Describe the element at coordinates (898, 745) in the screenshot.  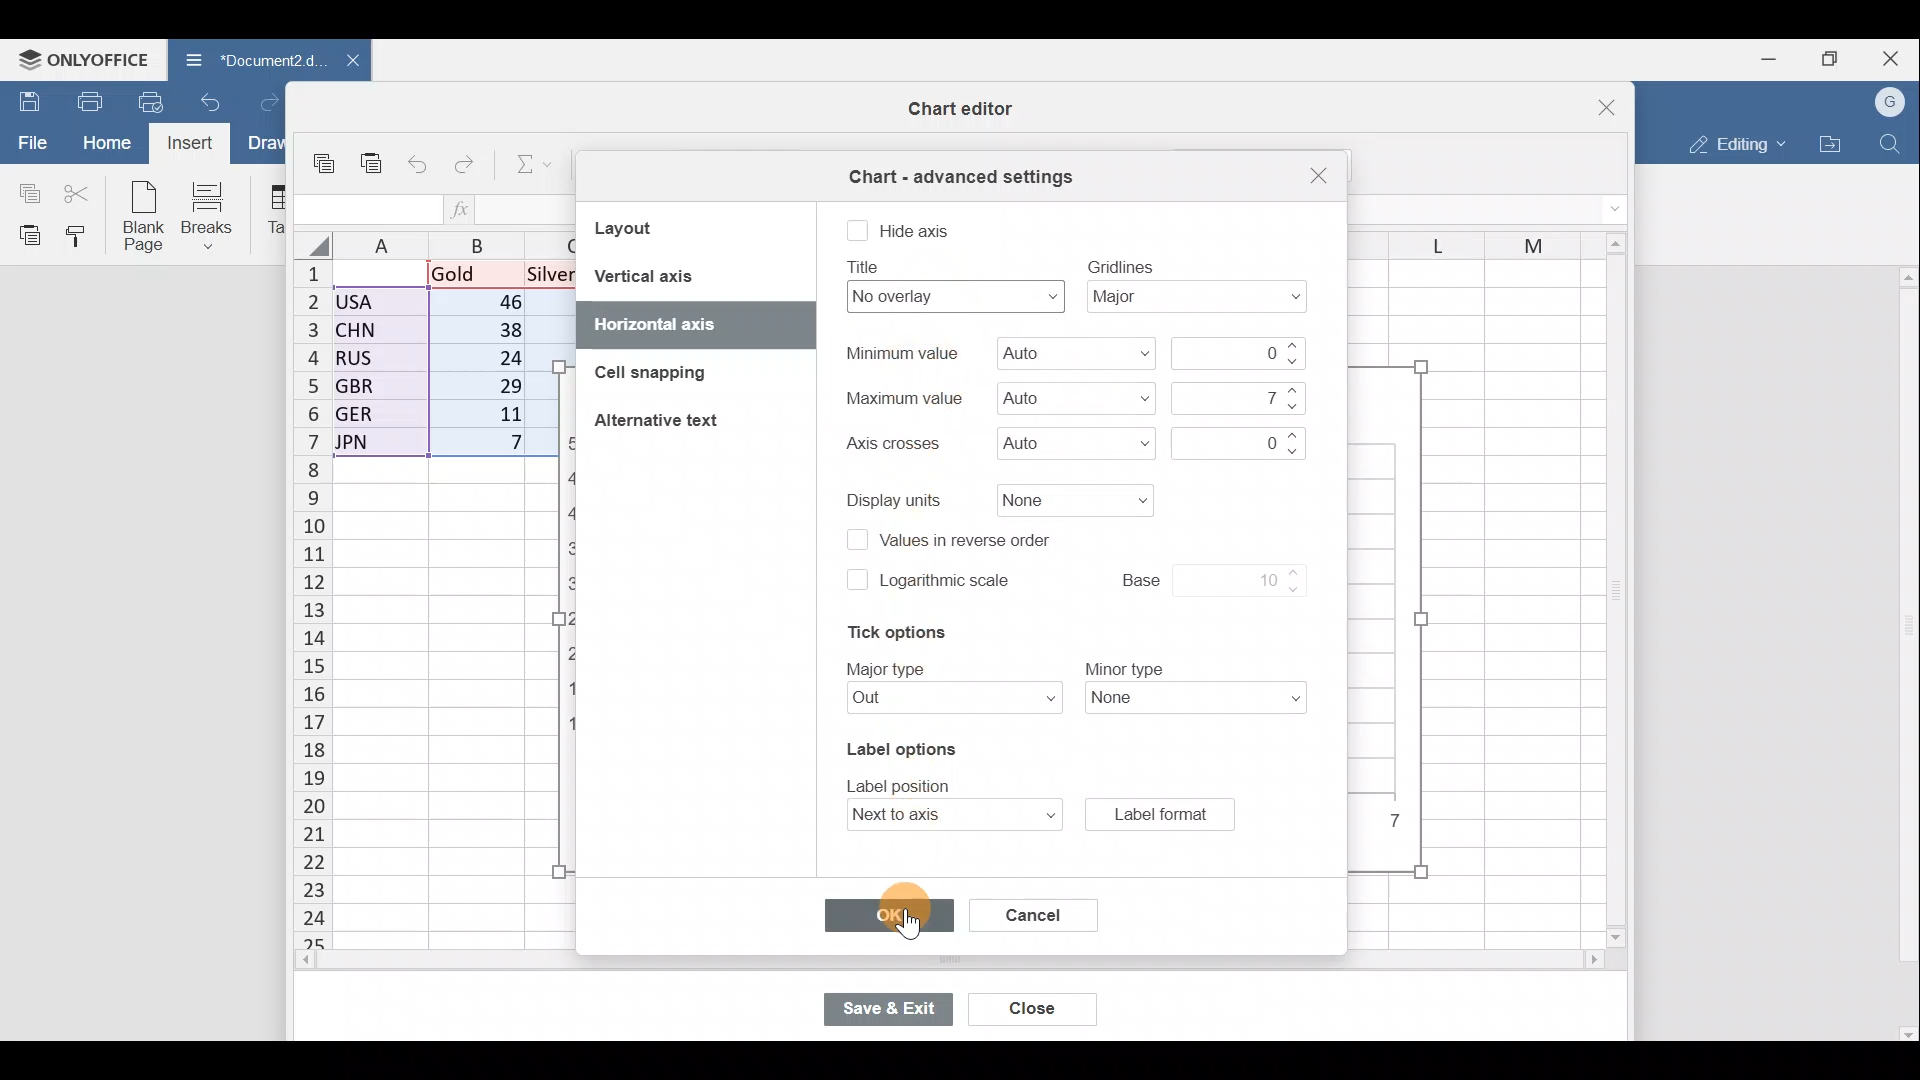
I see `Label options` at that location.